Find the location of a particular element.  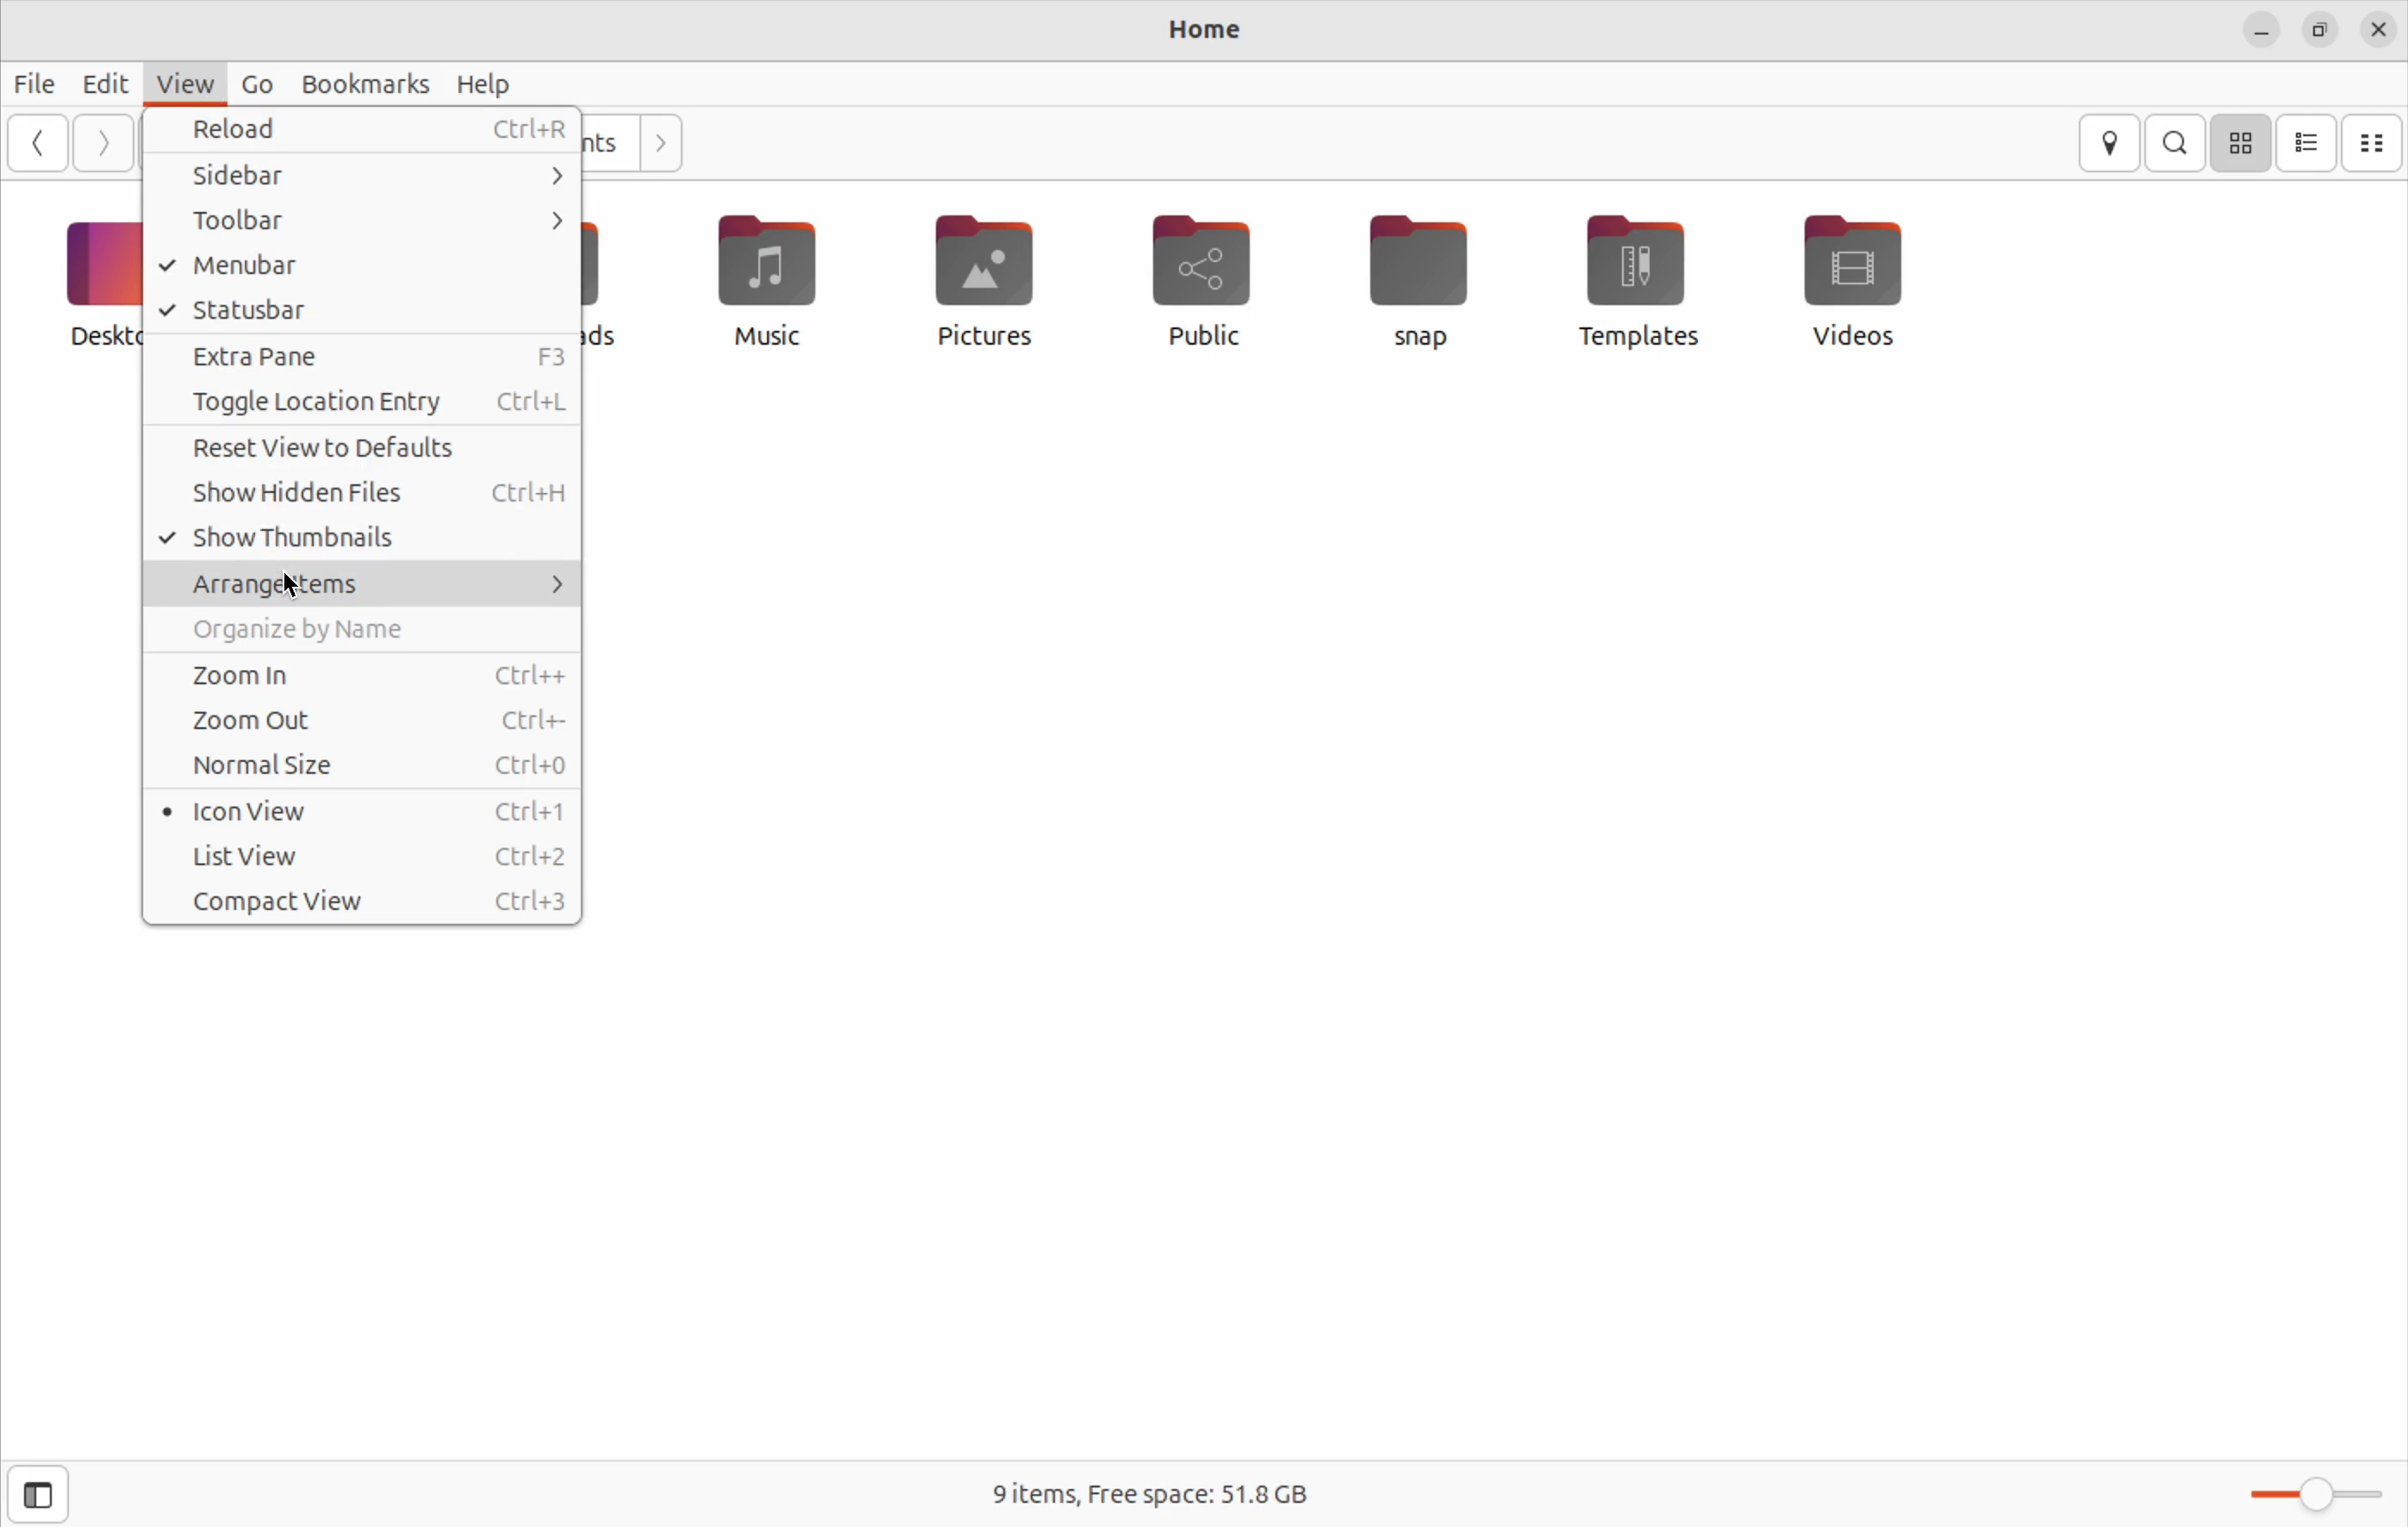

help is located at coordinates (487, 84).